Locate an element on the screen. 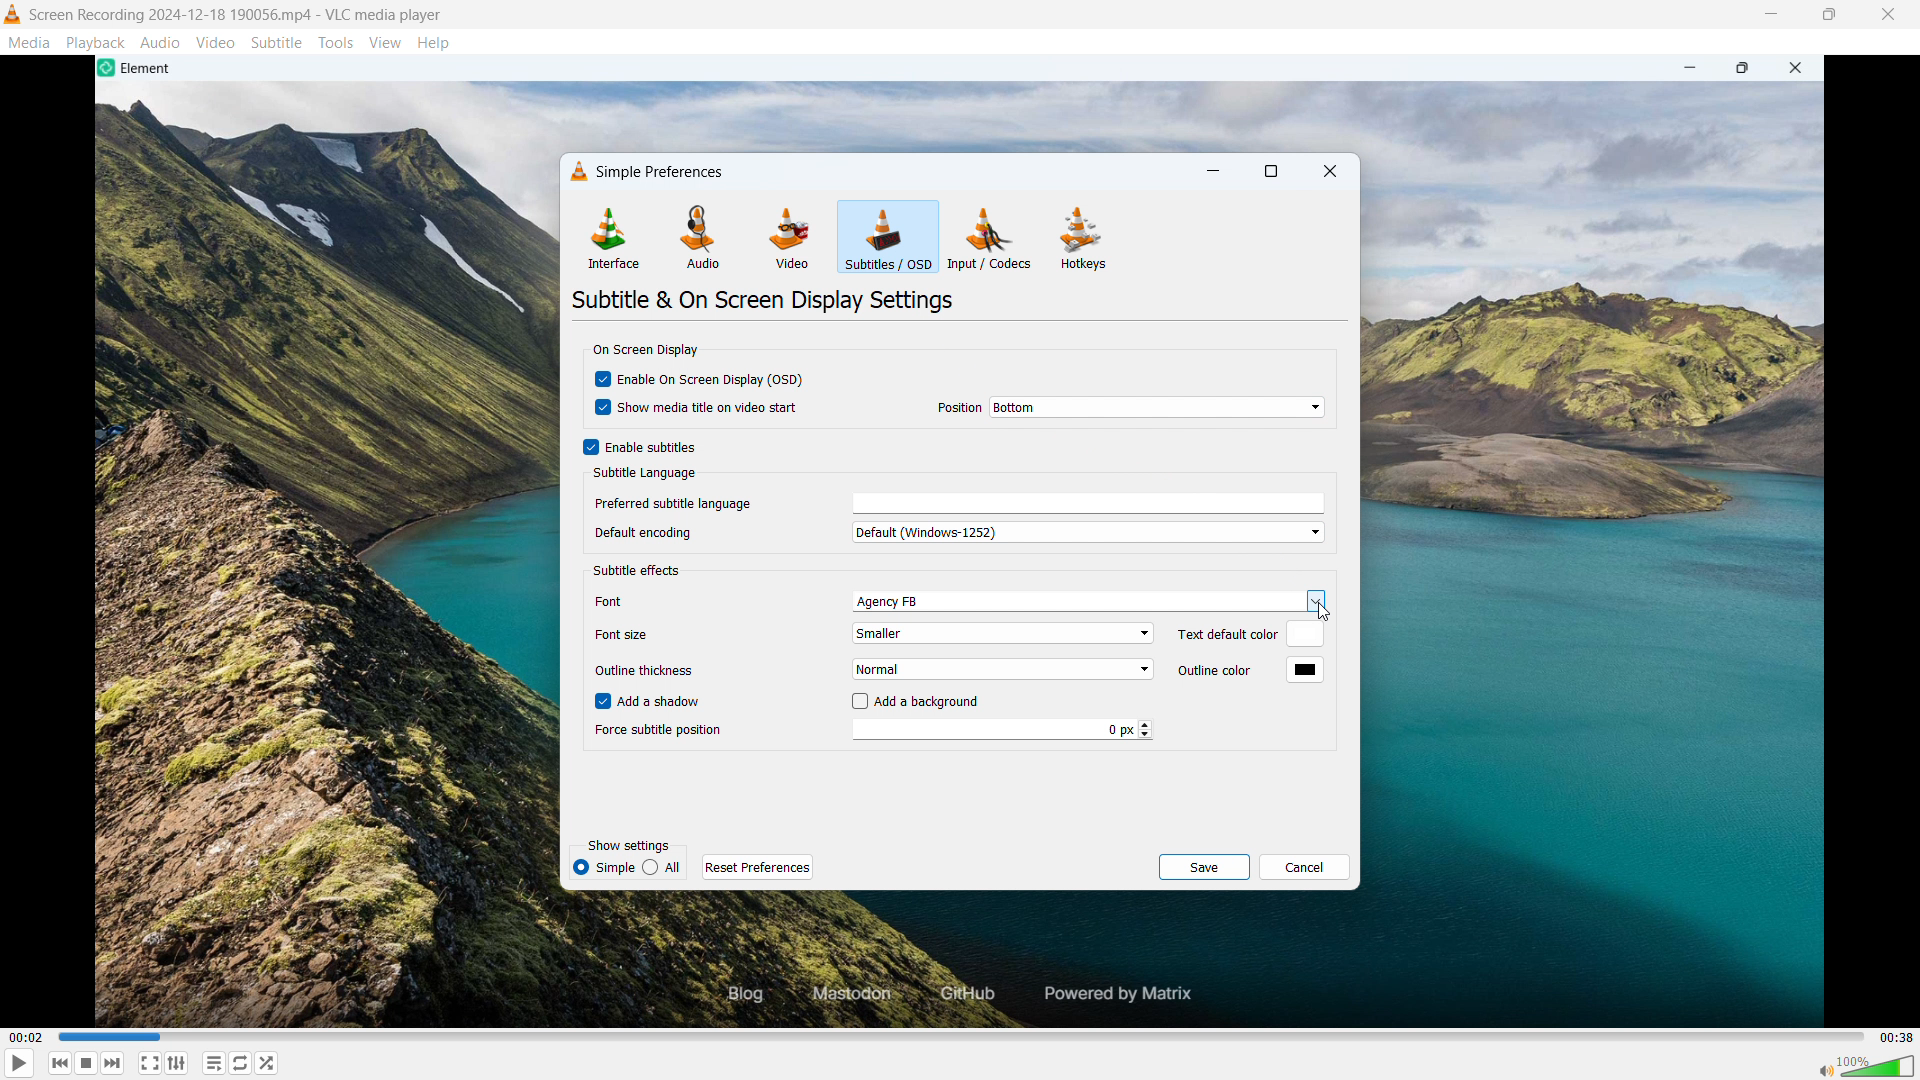 Image resolution: width=1920 pixels, height=1080 pixels. force subtitle position is located at coordinates (1003, 729).